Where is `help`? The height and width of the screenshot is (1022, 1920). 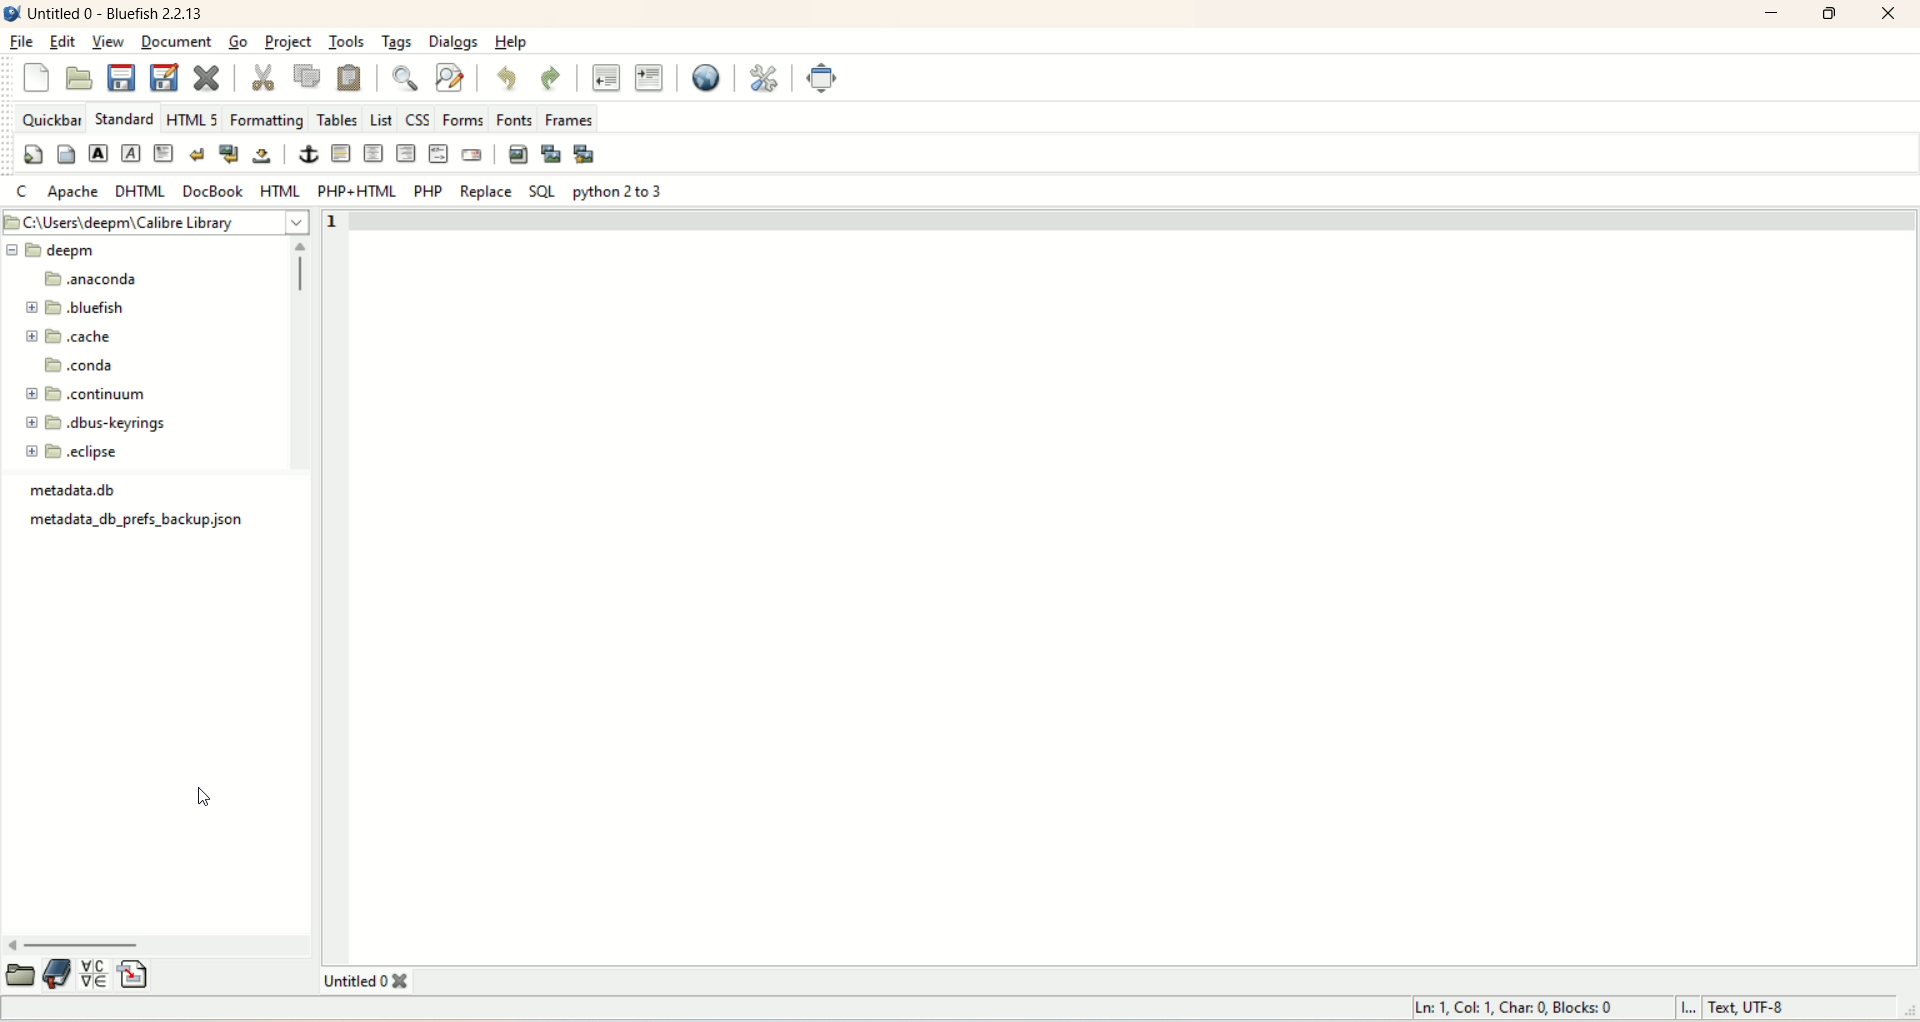
help is located at coordinates (509, 45).